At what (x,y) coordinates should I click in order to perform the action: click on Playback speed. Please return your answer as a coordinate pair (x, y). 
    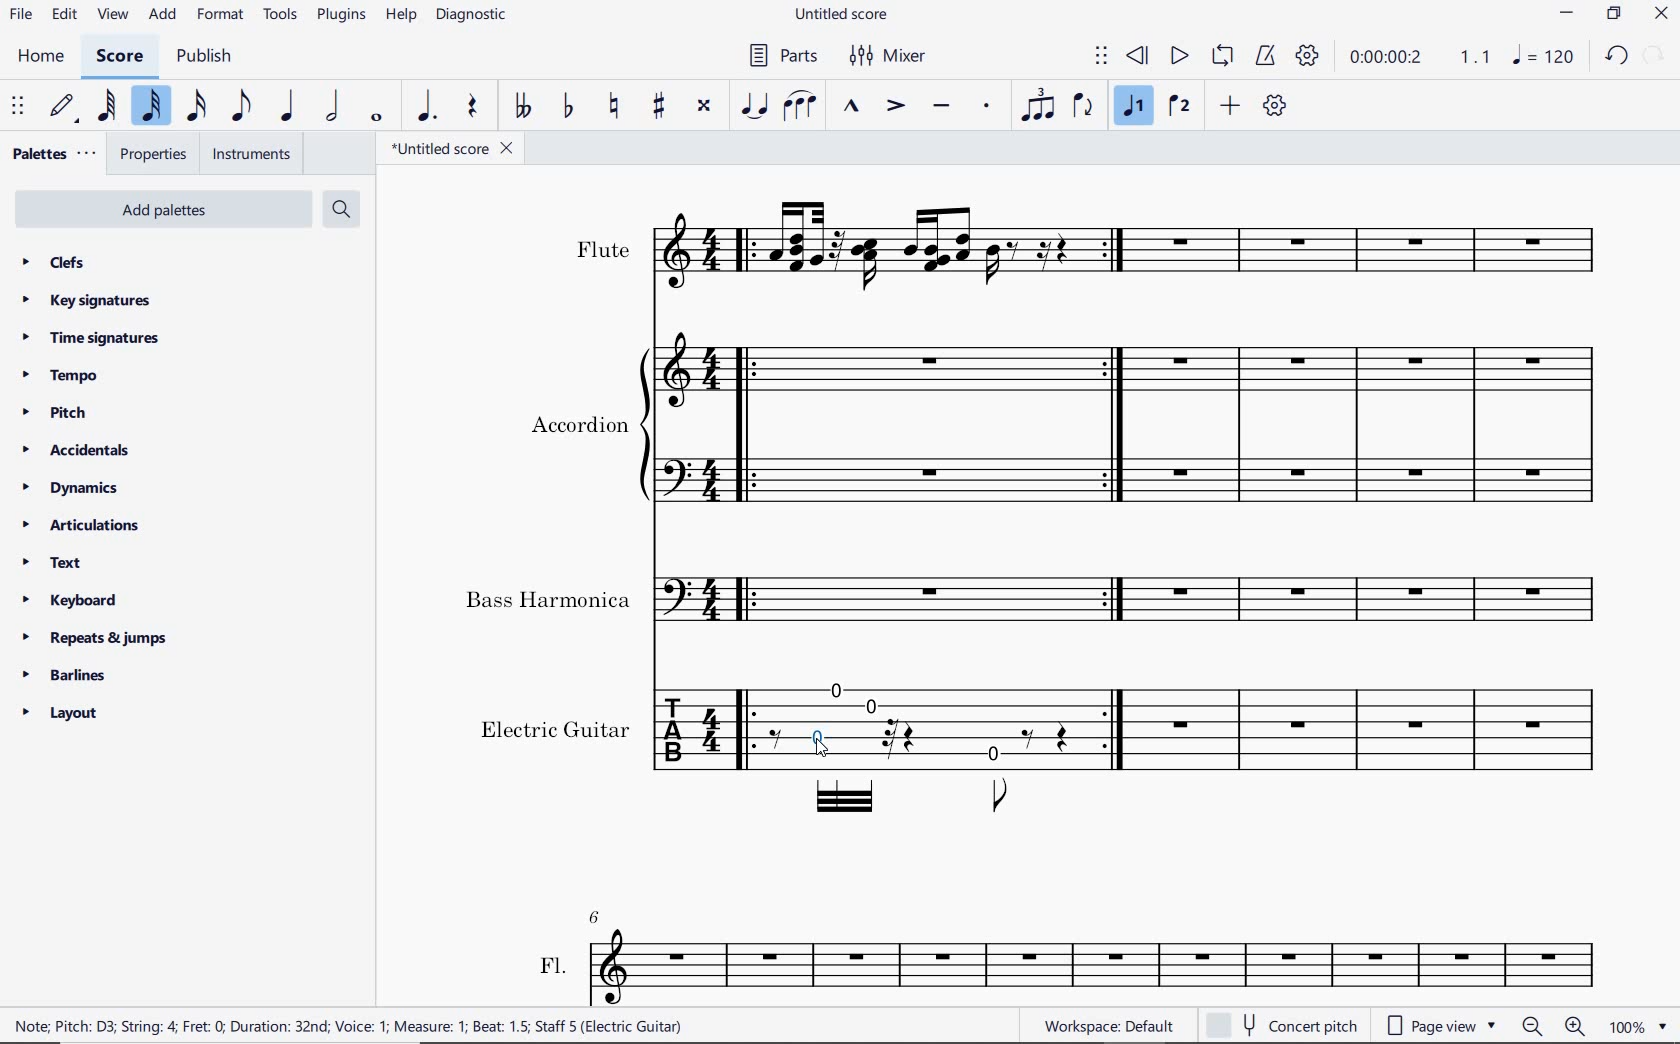
    Looking at the image, I should click on (1477, 59).